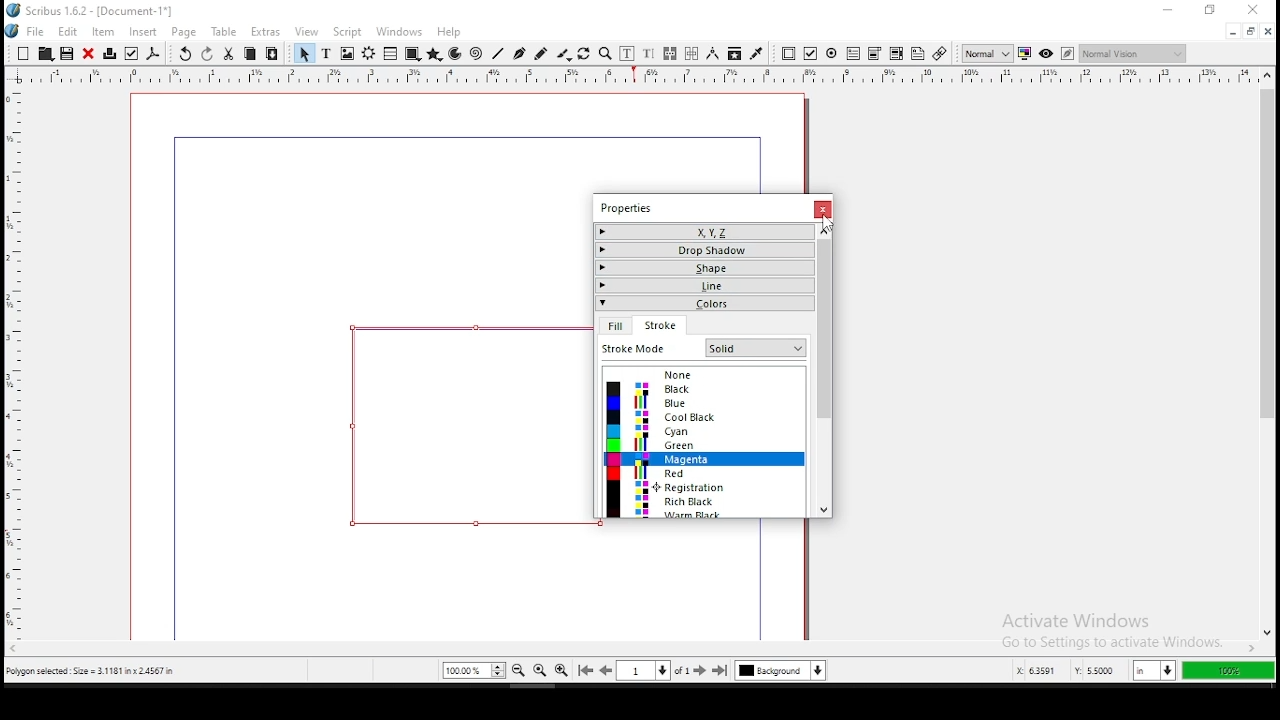 The image size is (1280, 720). What do you see at coordinates (810, 144) in the screenshot?
I see `scrollbar` at bounding box center [810, 144].